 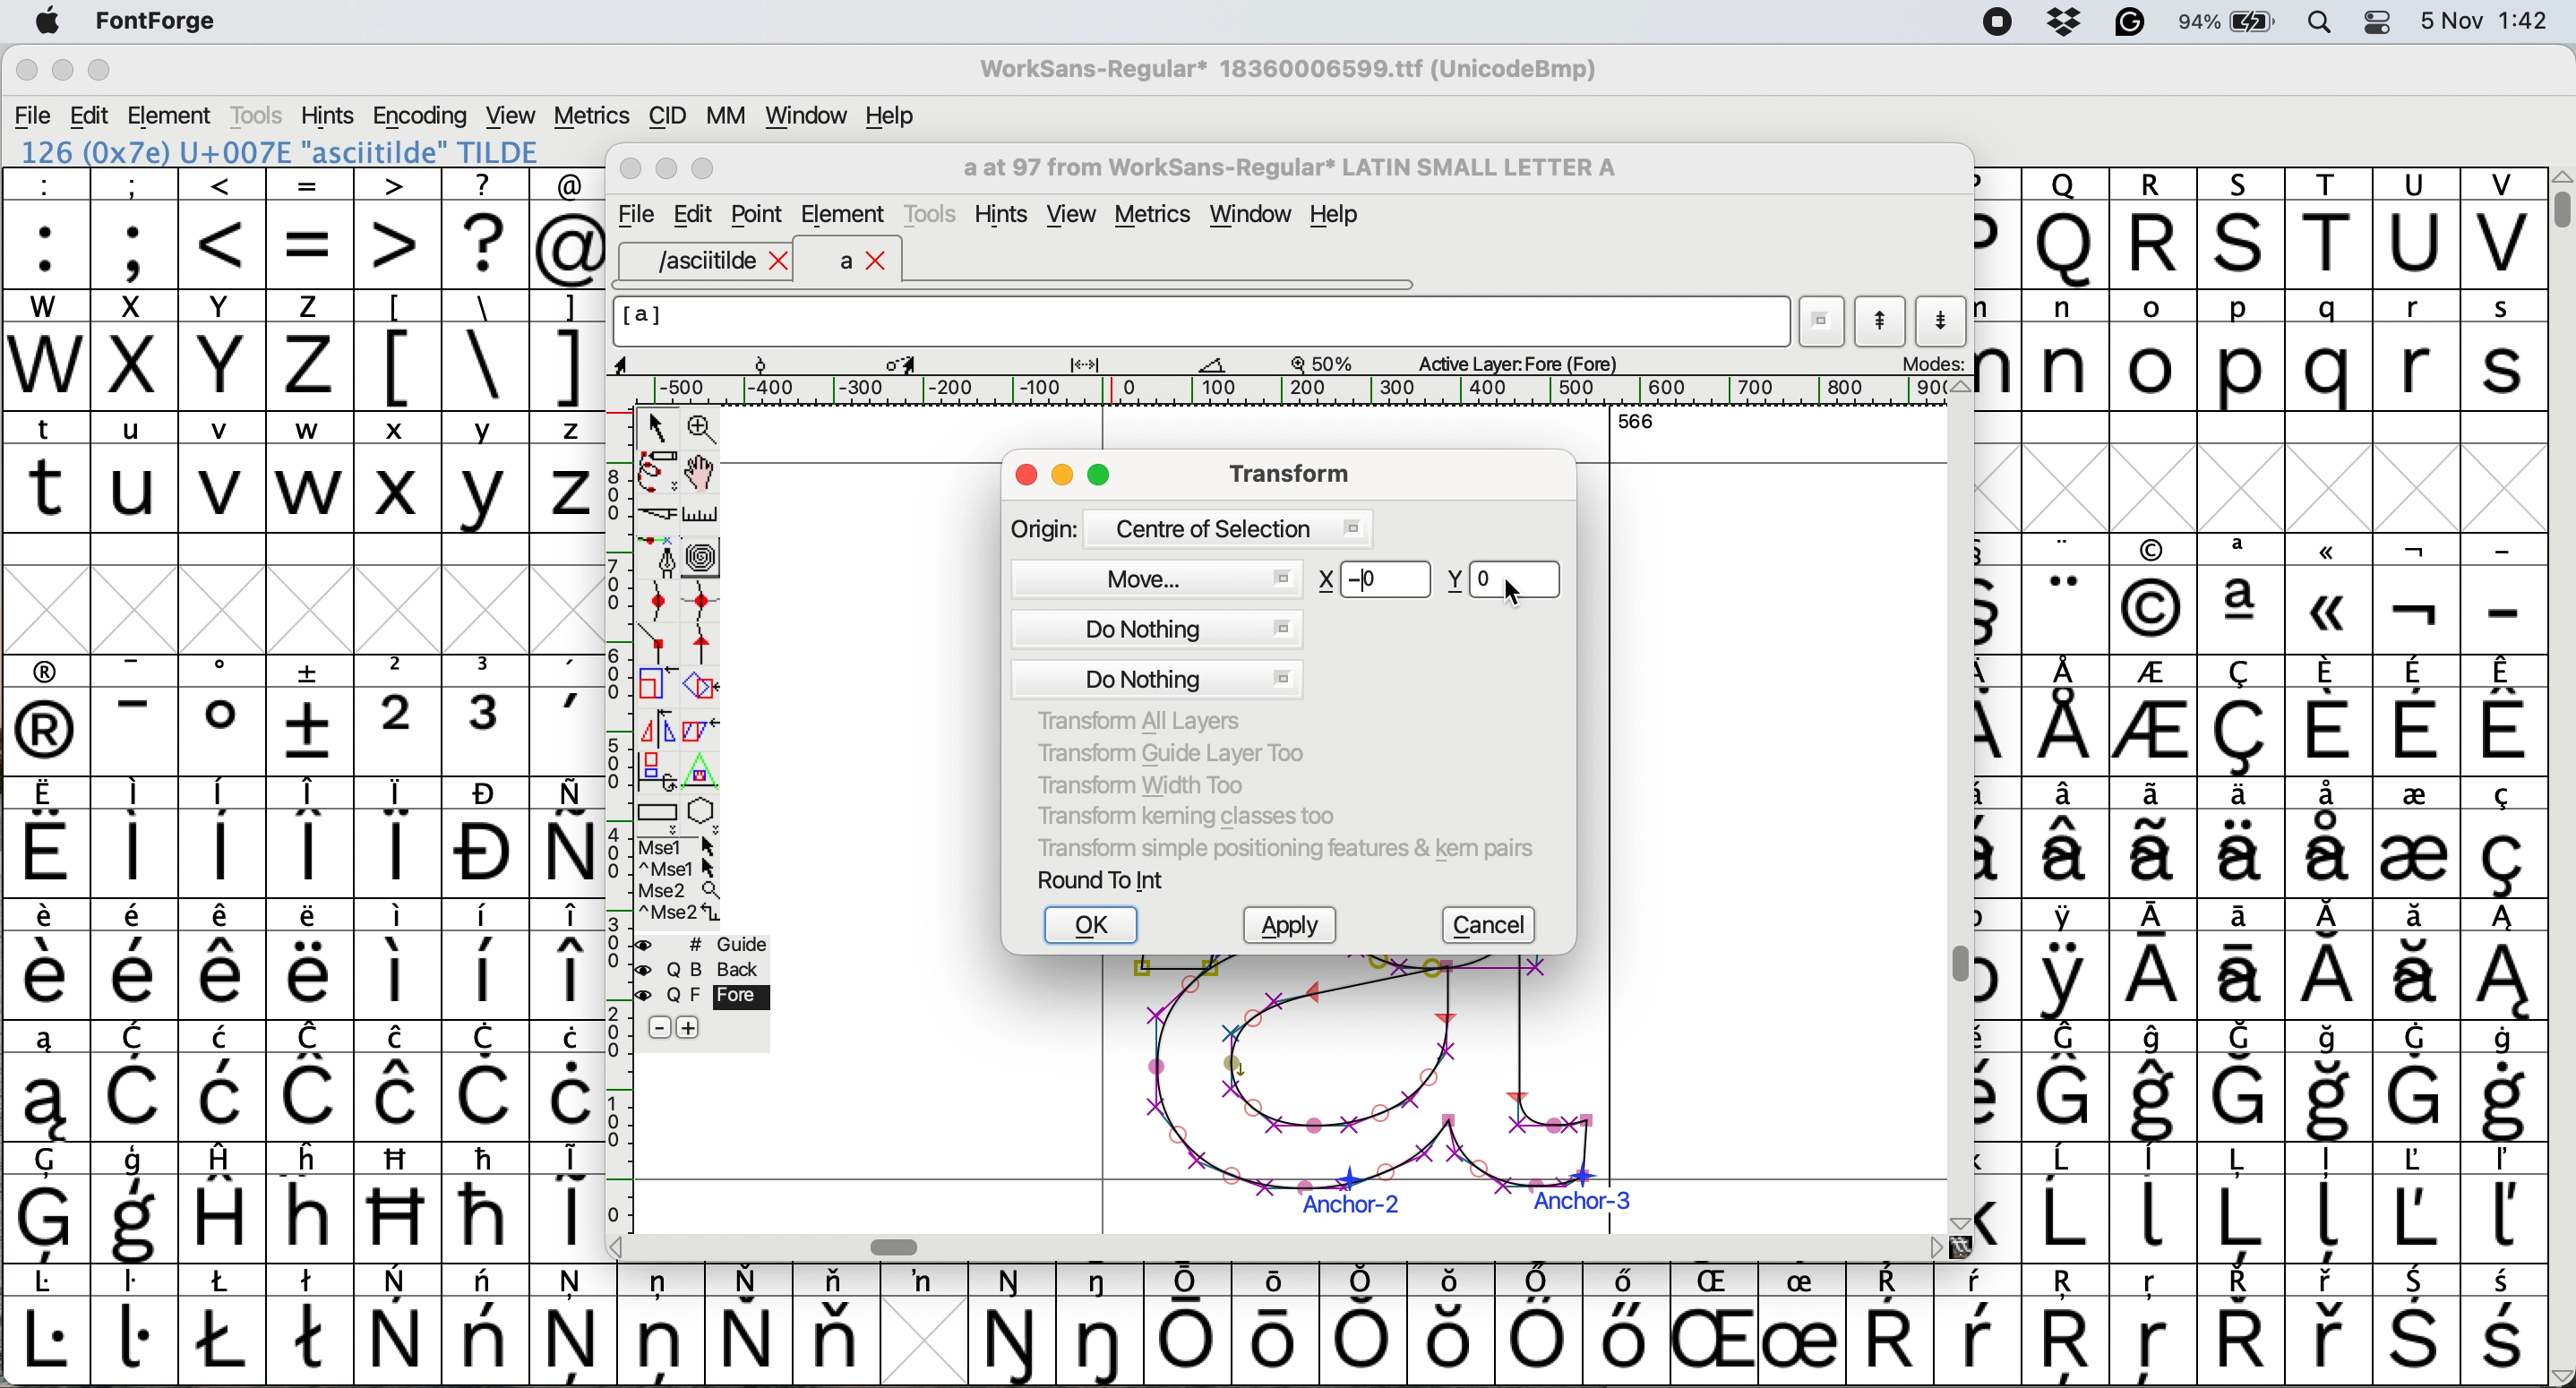 I want to click on y coordinate, so click(x=1498, y=580).